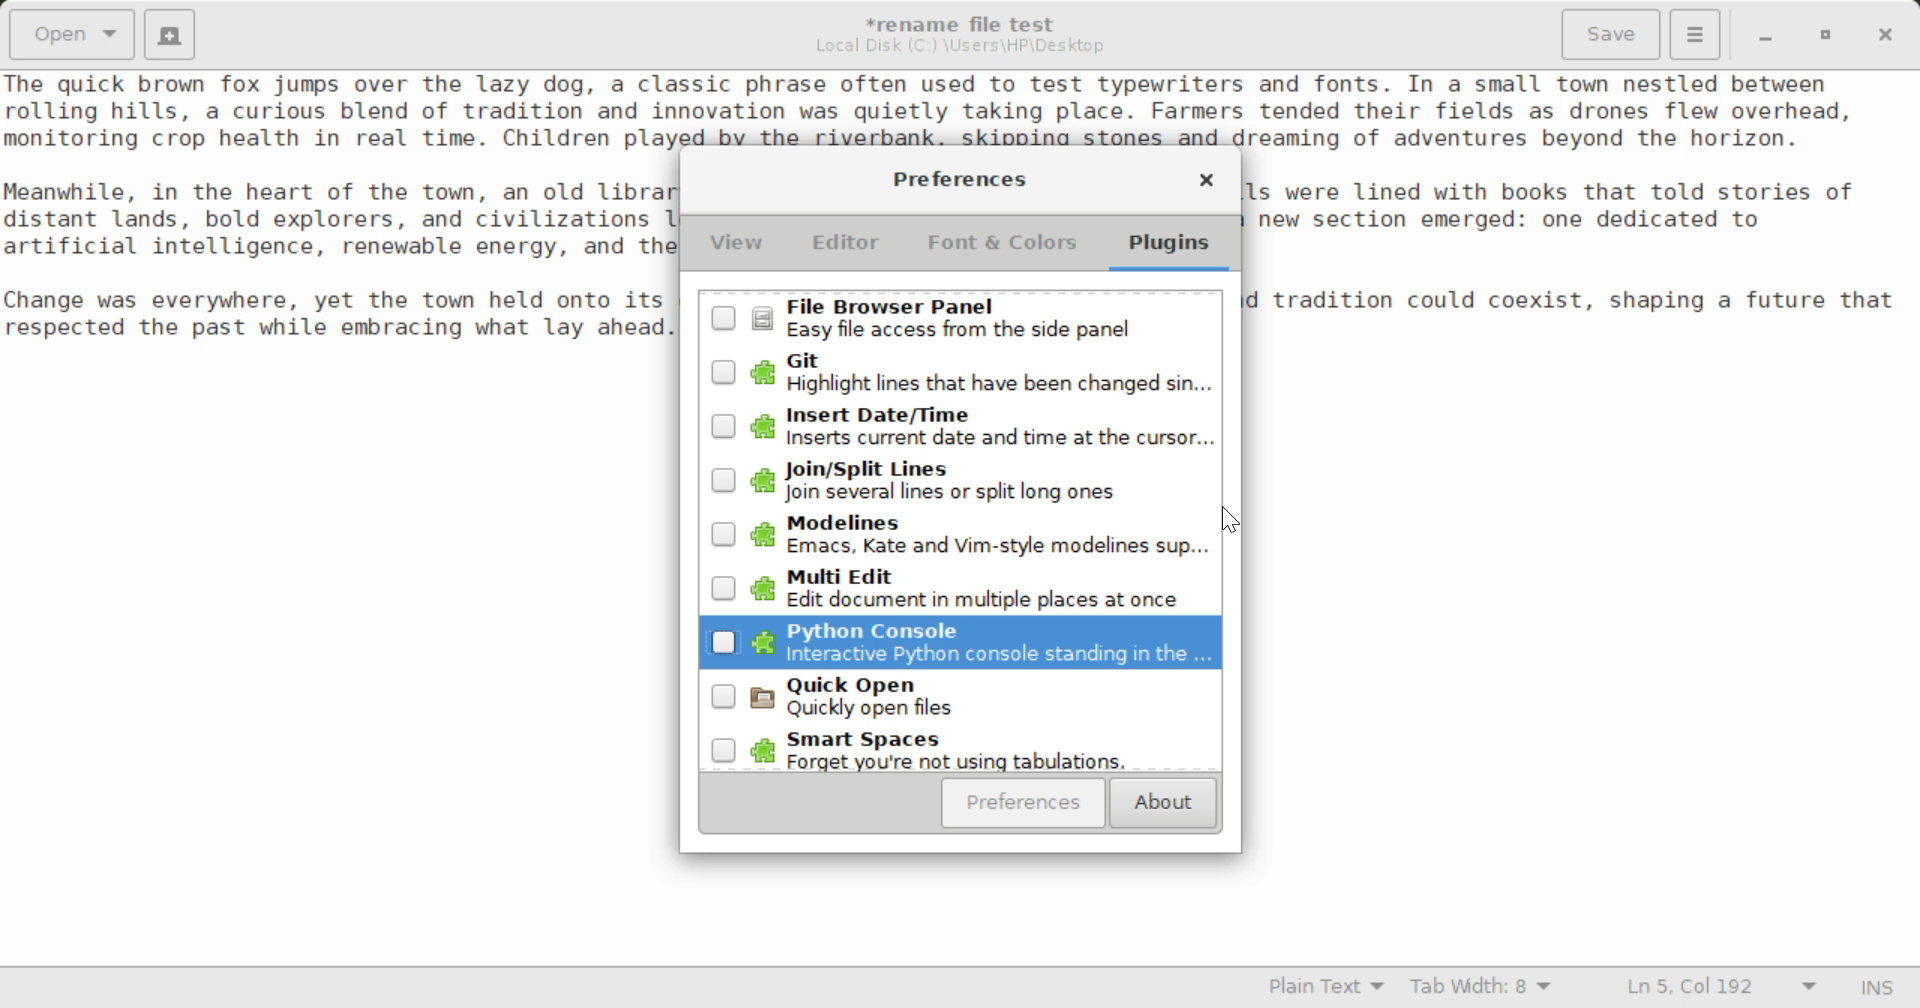 The height and width of the screenshot is (1008, 1920). Describe the element at coordinates (168, 32) in the screenshot. I see `Create New Document` at that location.